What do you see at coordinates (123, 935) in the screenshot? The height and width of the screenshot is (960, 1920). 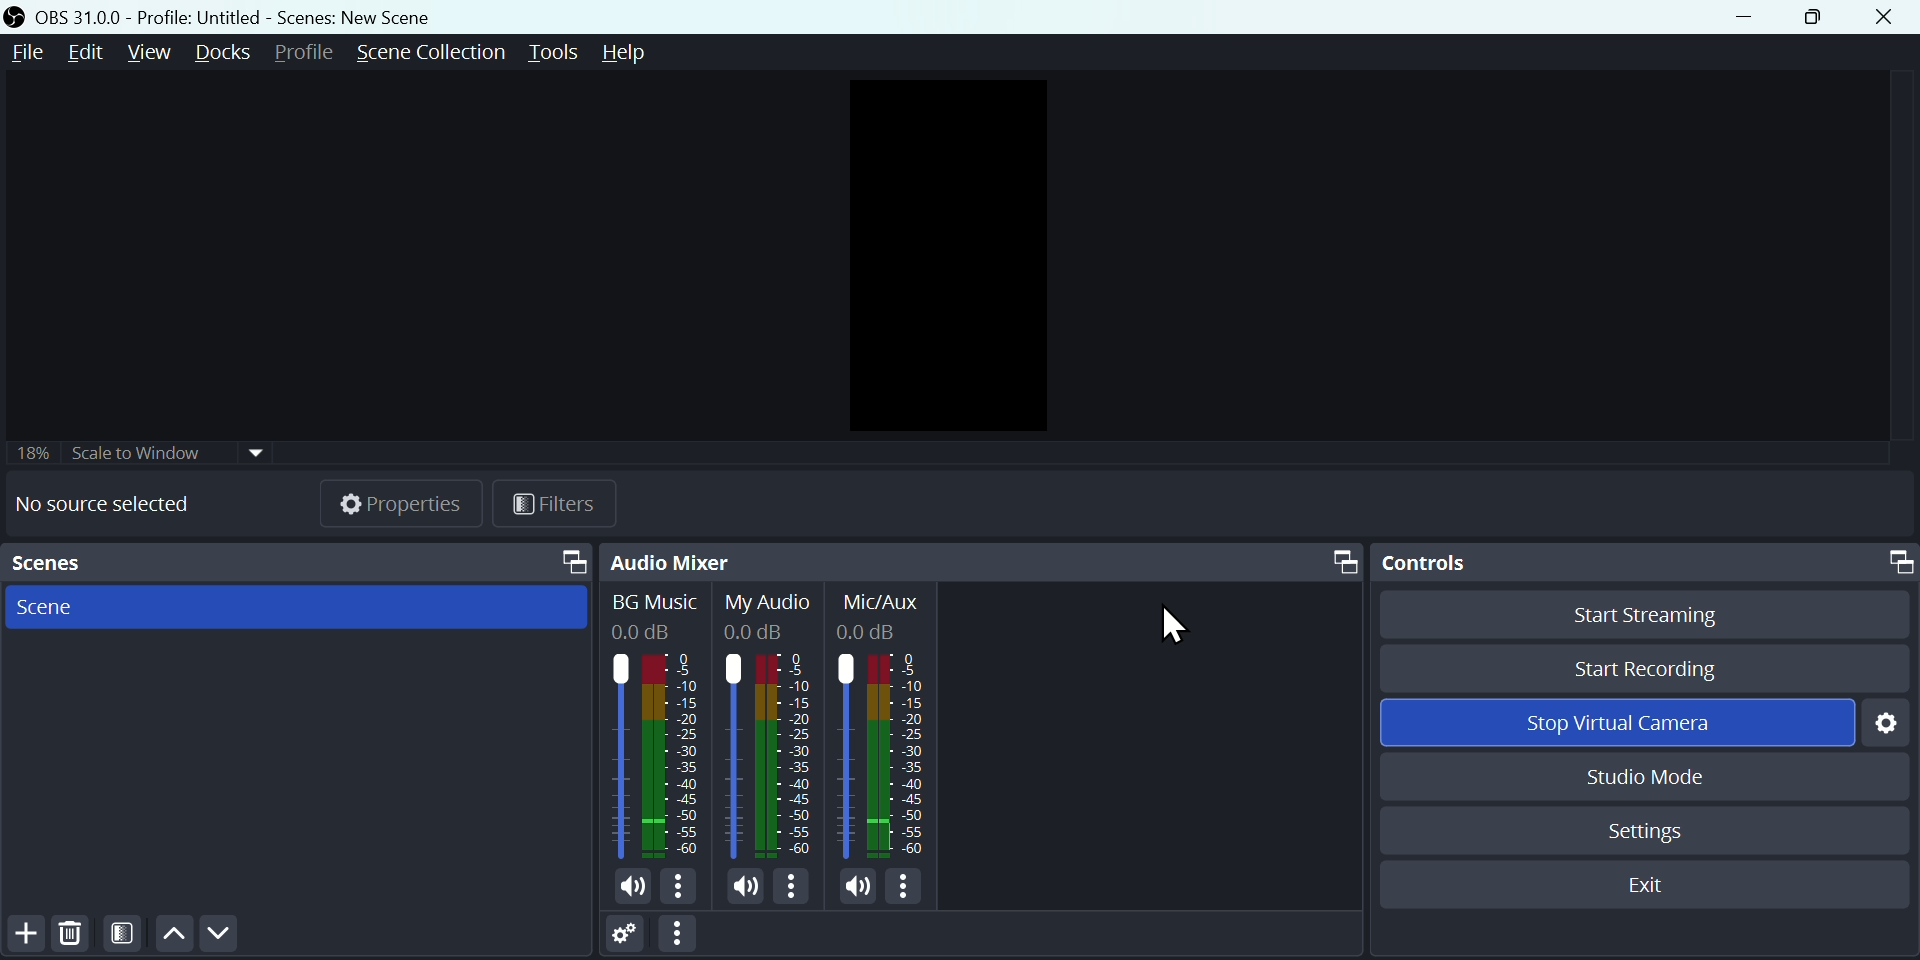 I see `Filter` at bounding box center [123, 935].